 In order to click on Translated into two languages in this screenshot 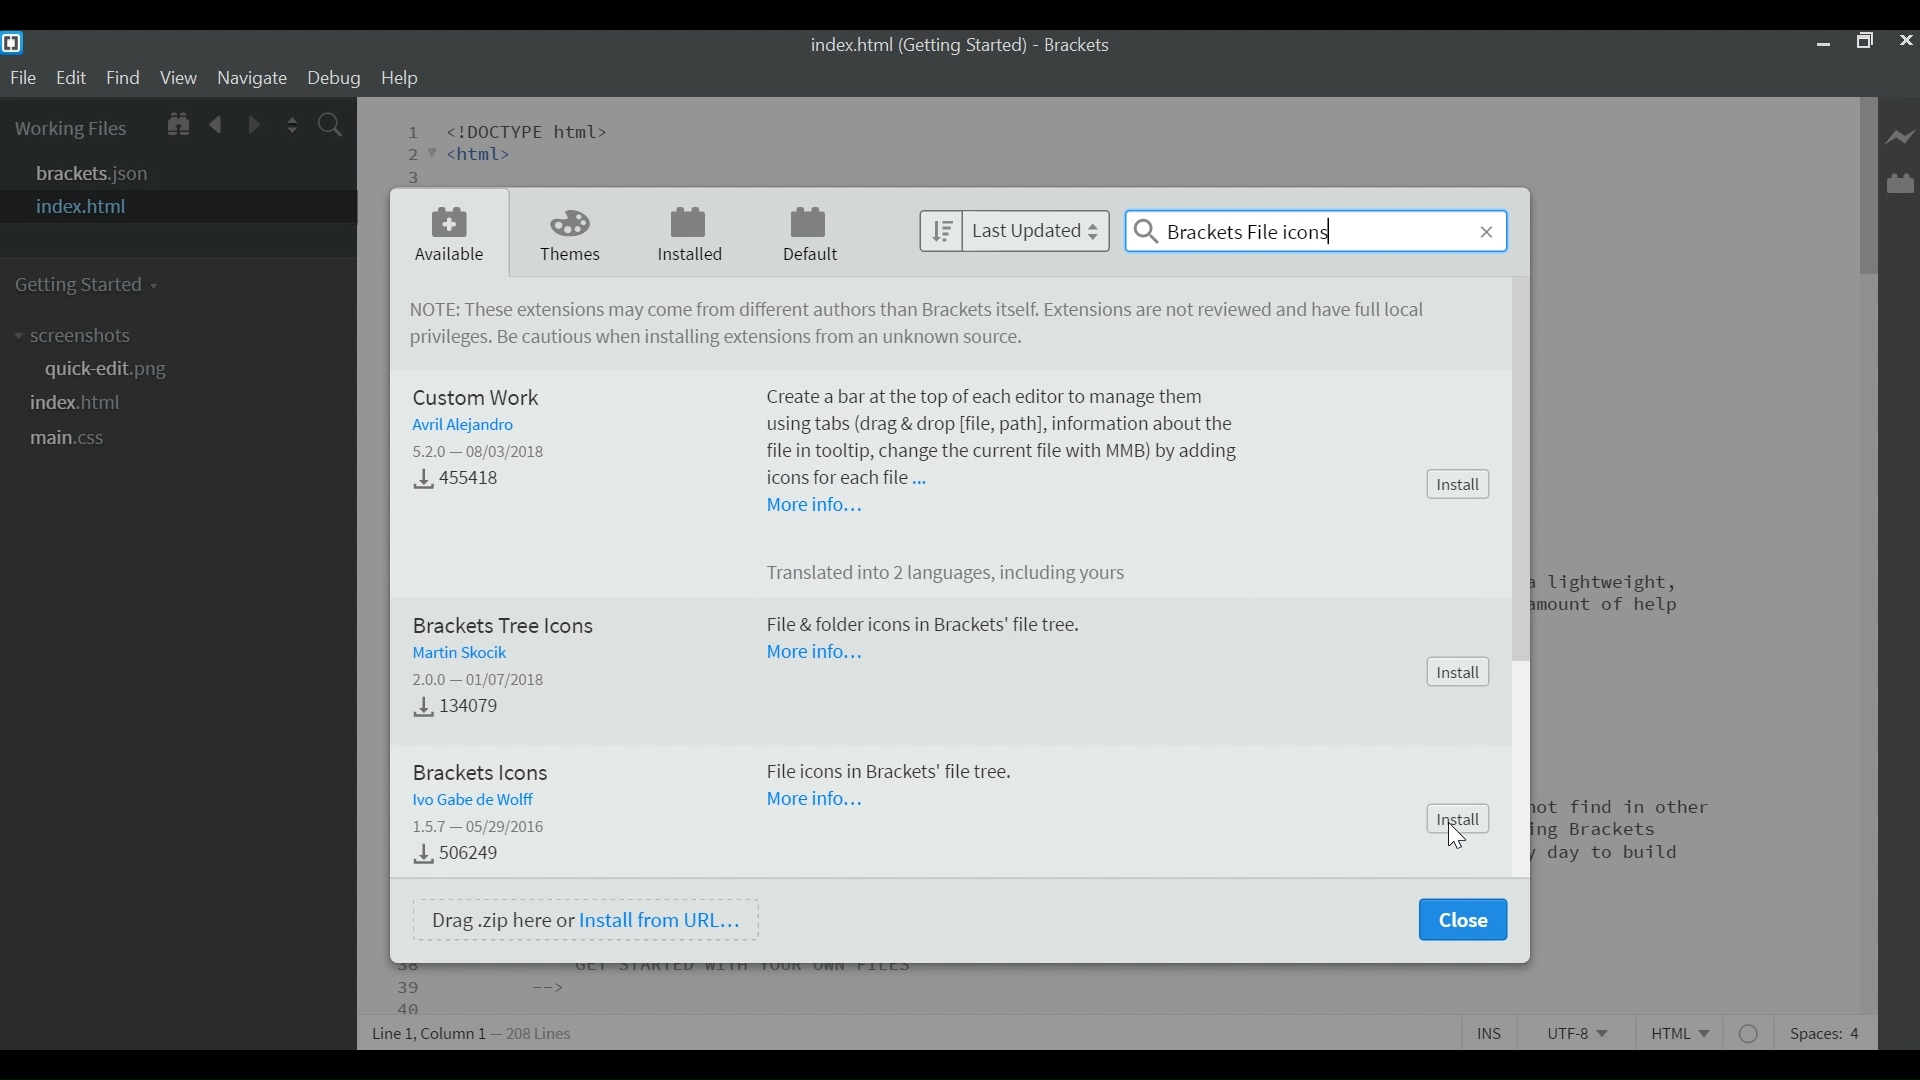, I will do `click(959, 575)`.